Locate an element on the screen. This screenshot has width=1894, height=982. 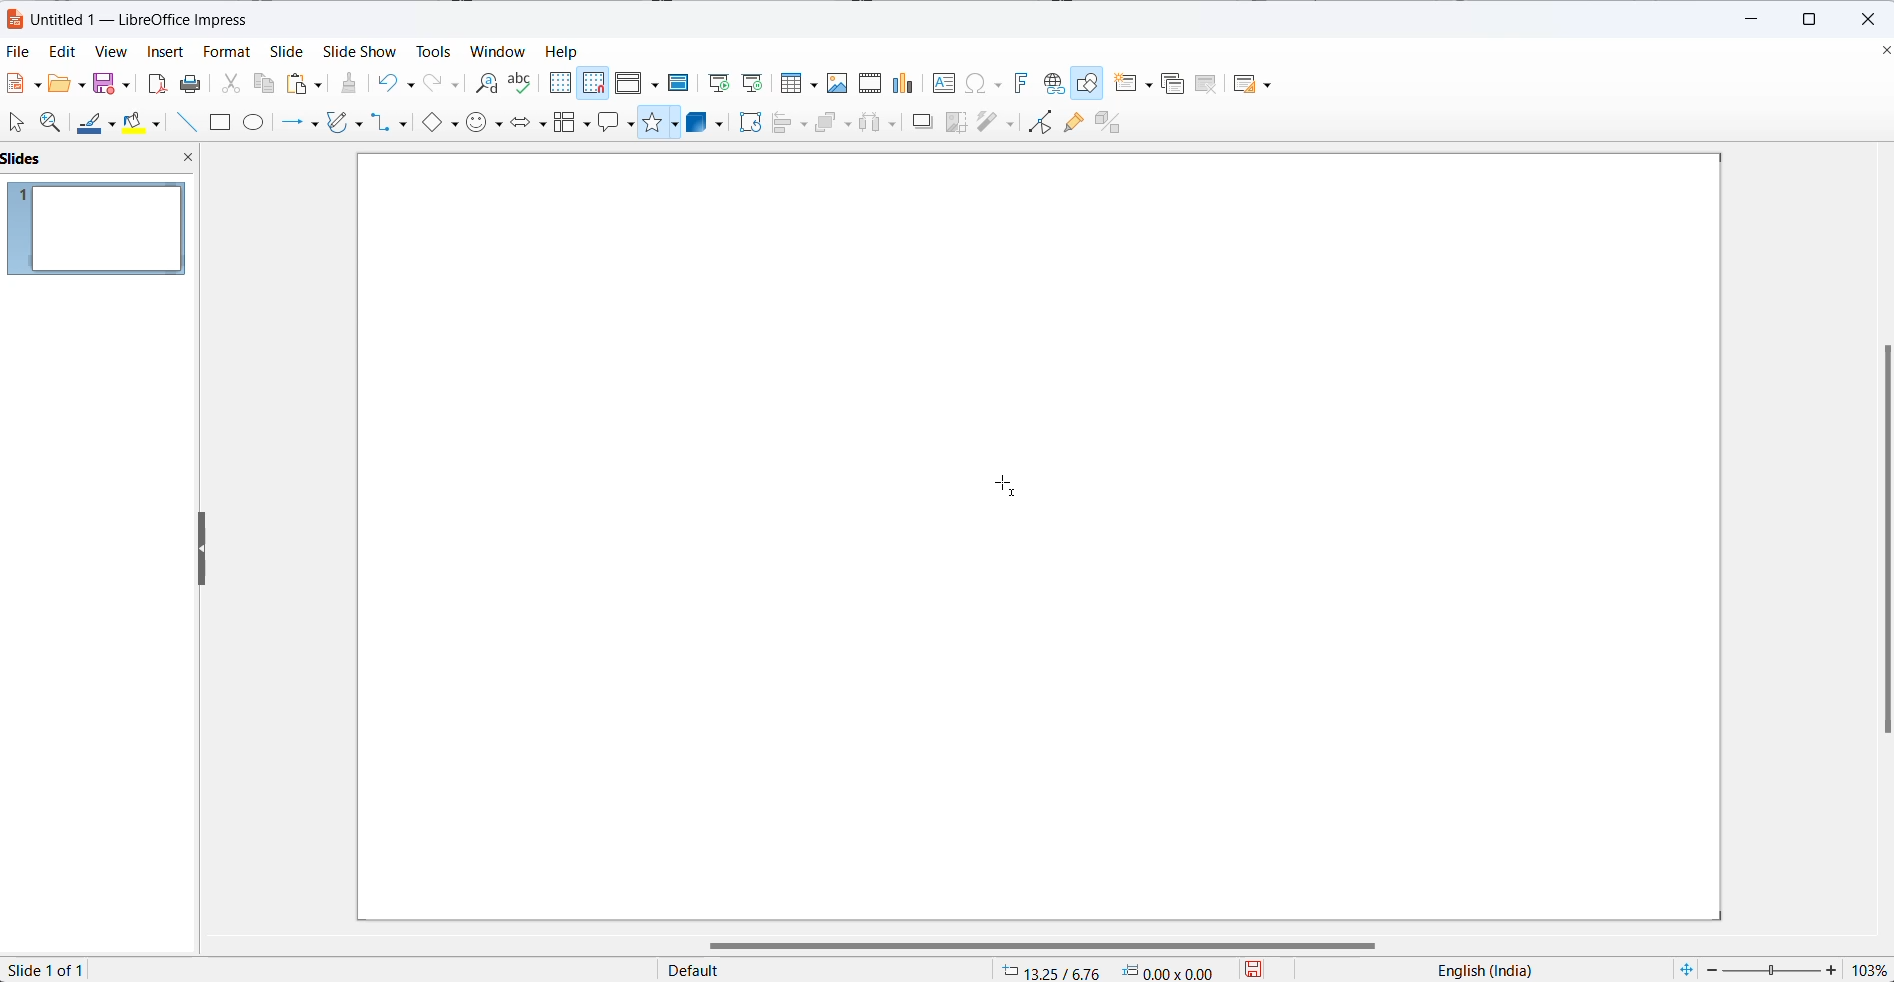
3d objects is located at coordinates (707, 123).